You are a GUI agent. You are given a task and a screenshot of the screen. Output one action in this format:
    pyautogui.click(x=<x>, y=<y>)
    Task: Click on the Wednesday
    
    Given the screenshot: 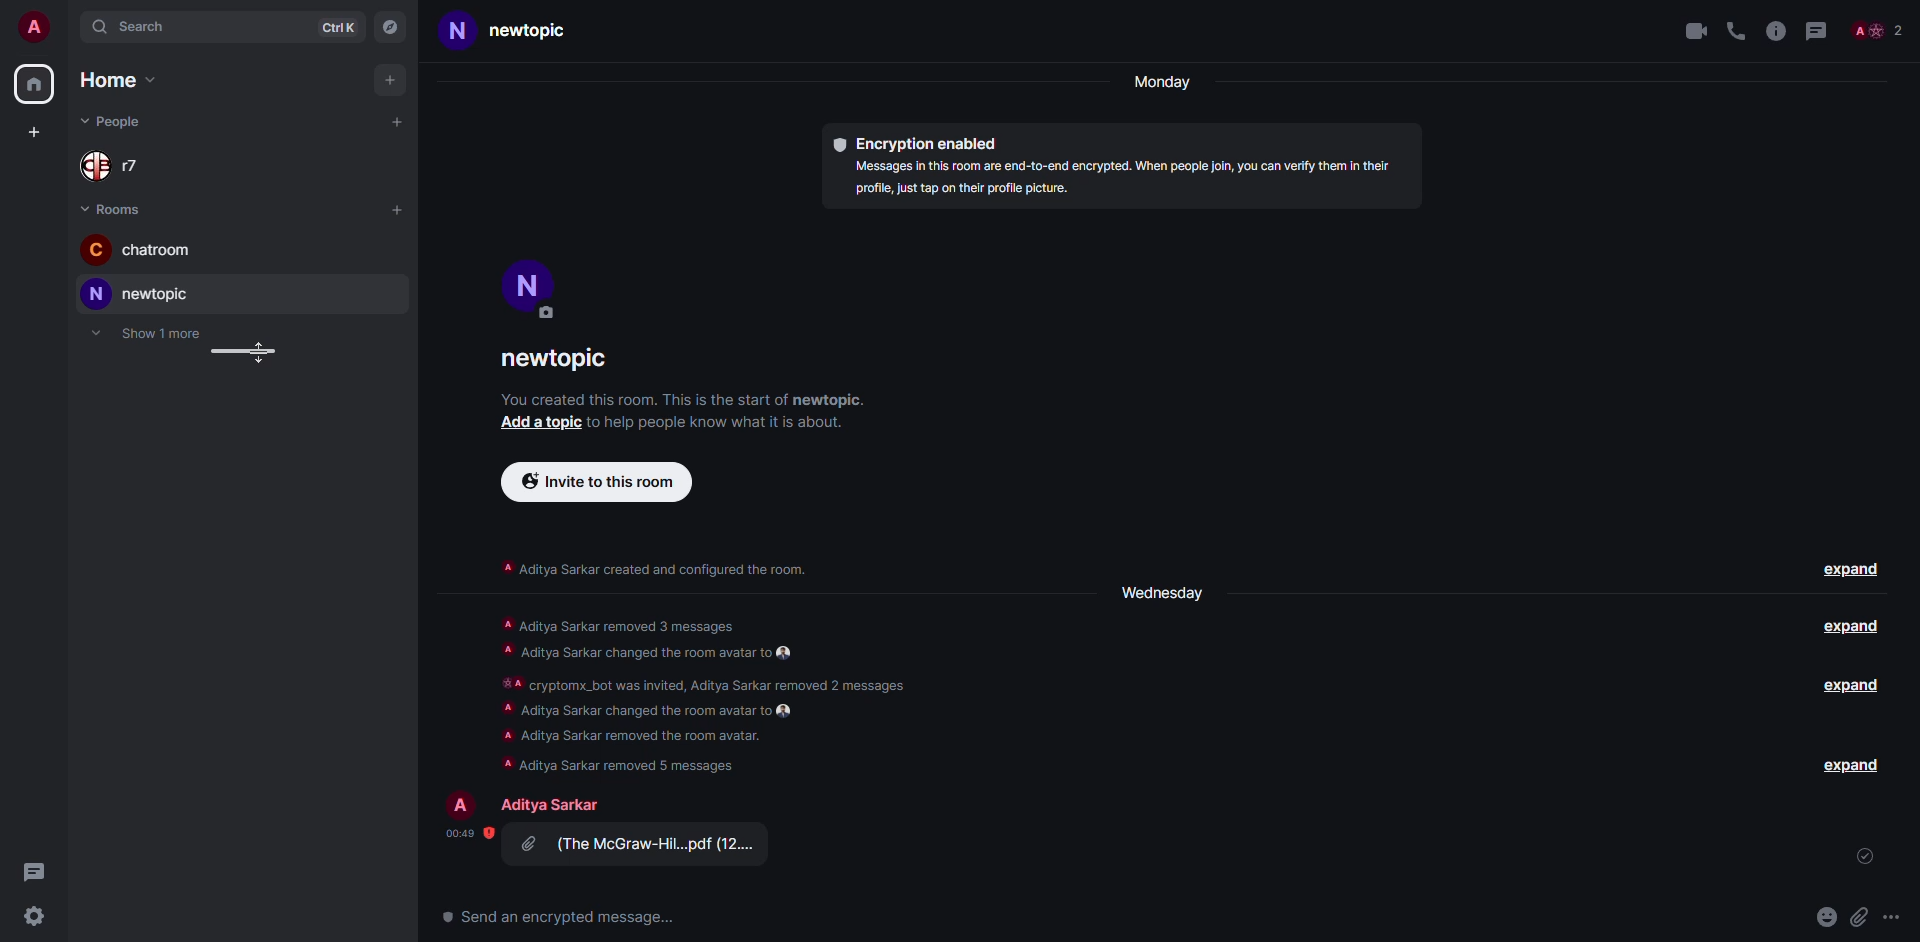 What is the action you would take?
    pyautogui.click(x=1164, y=590)
    